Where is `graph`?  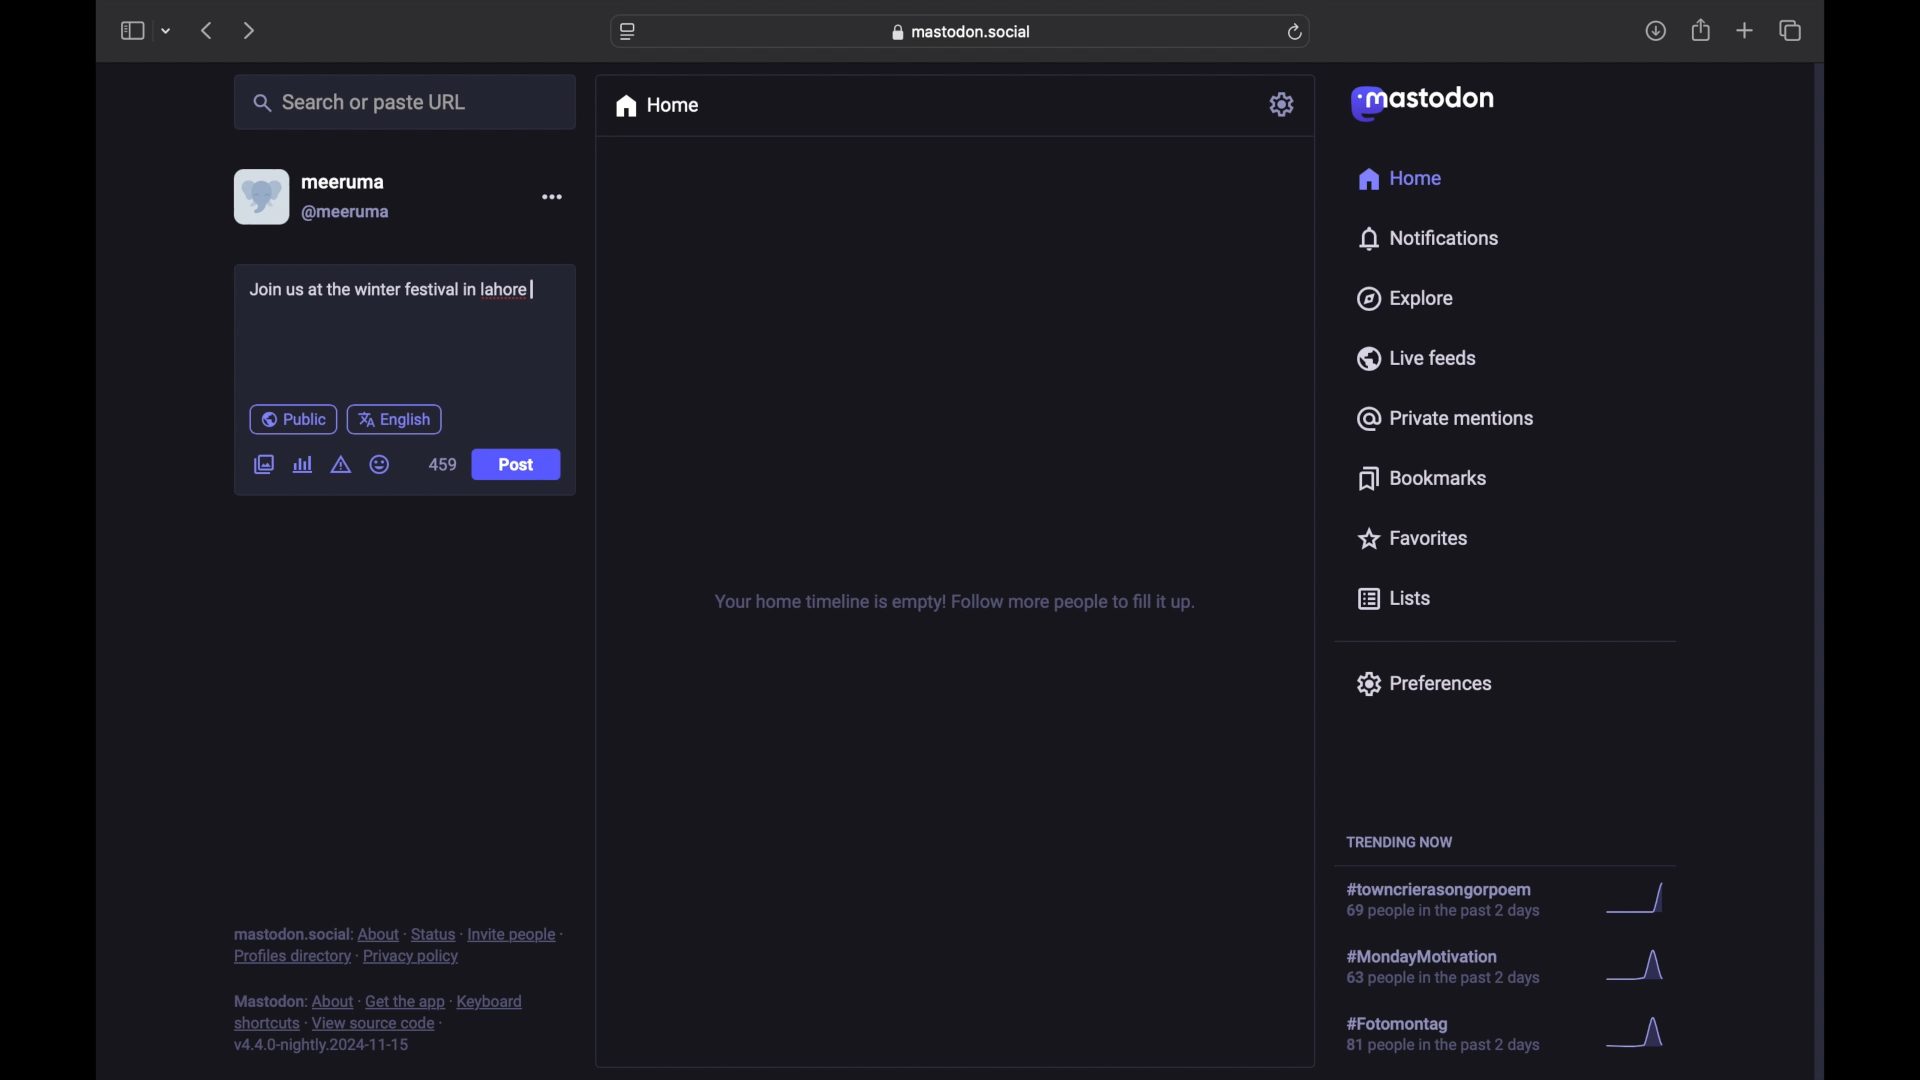 graph is located at coordinates (1641, 900).